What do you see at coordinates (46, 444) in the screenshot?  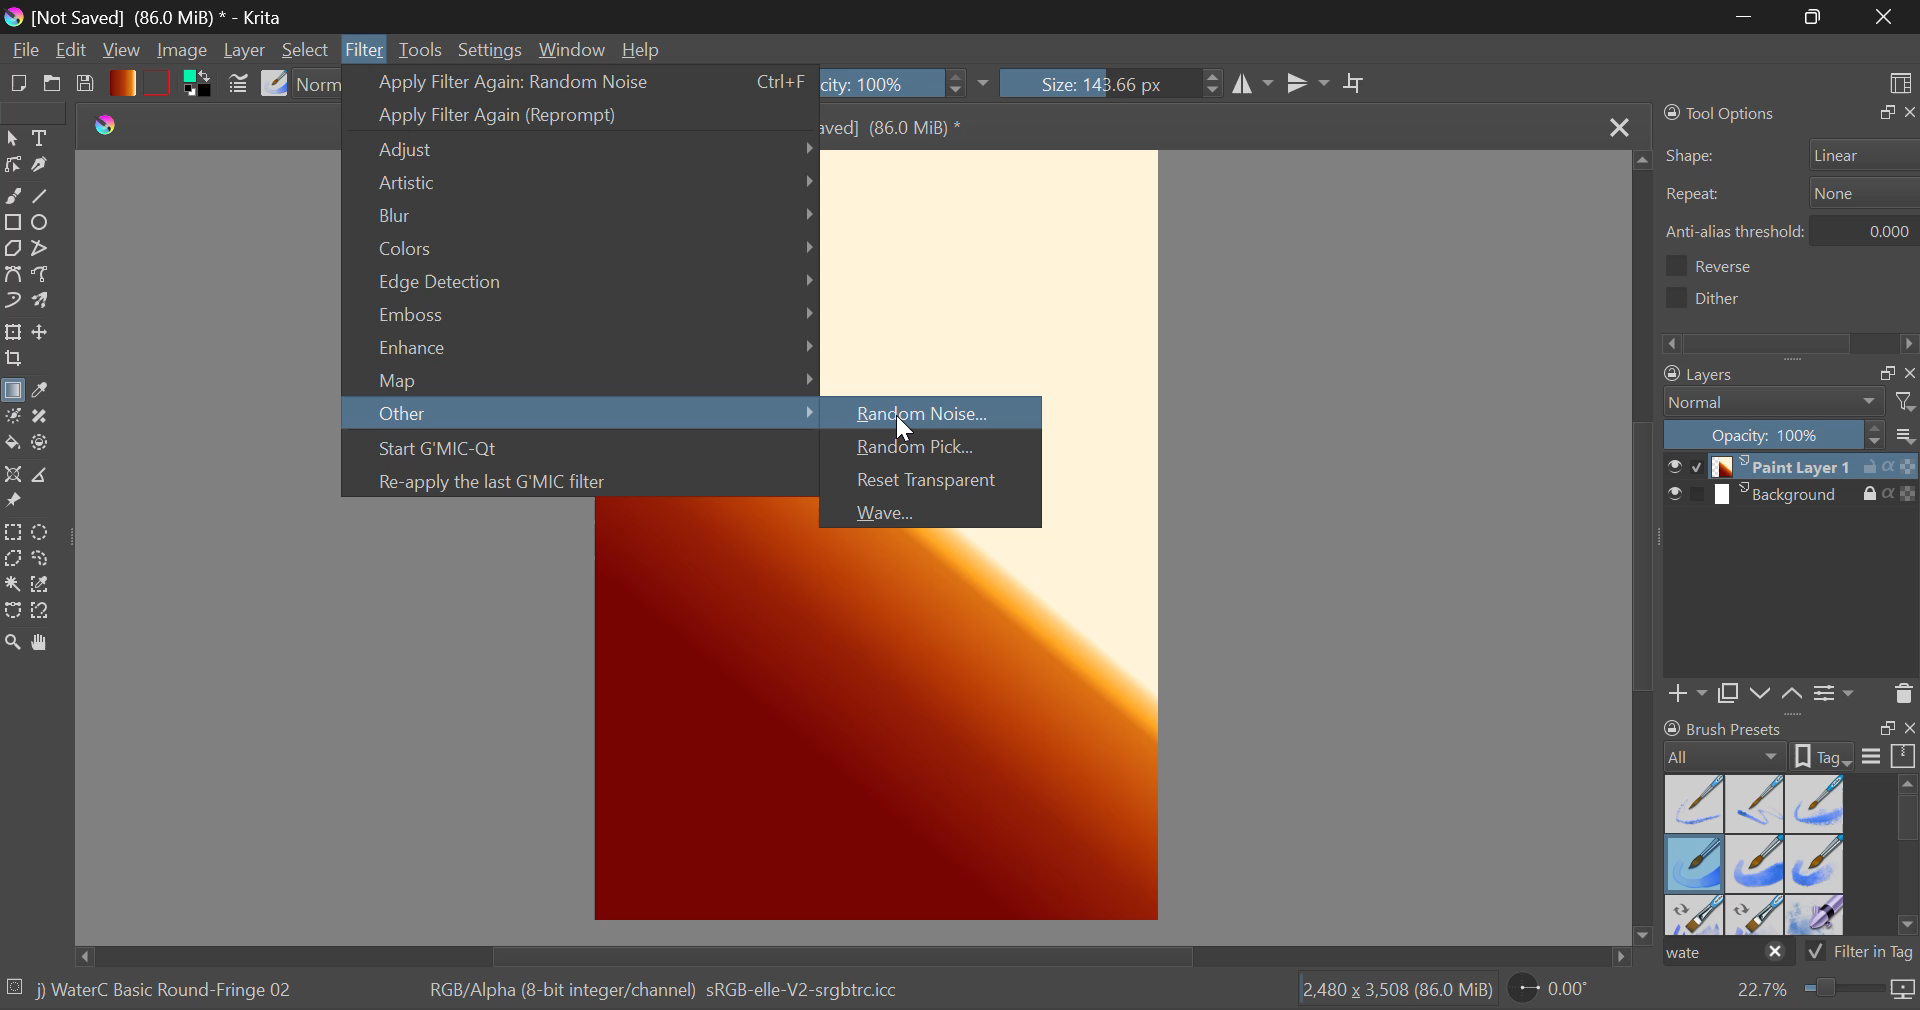 I see `Enclose and Fill` at bounding box center [46, 444].